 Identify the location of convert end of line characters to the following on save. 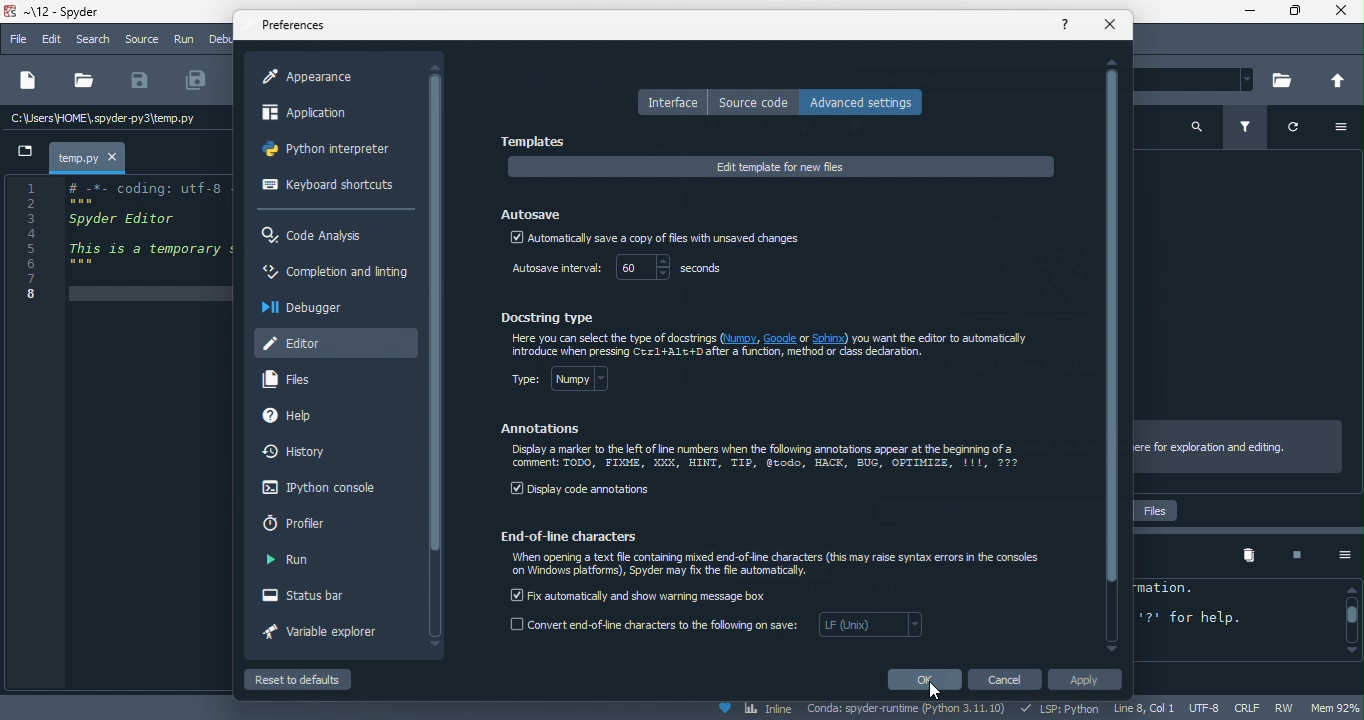
(719, 629).